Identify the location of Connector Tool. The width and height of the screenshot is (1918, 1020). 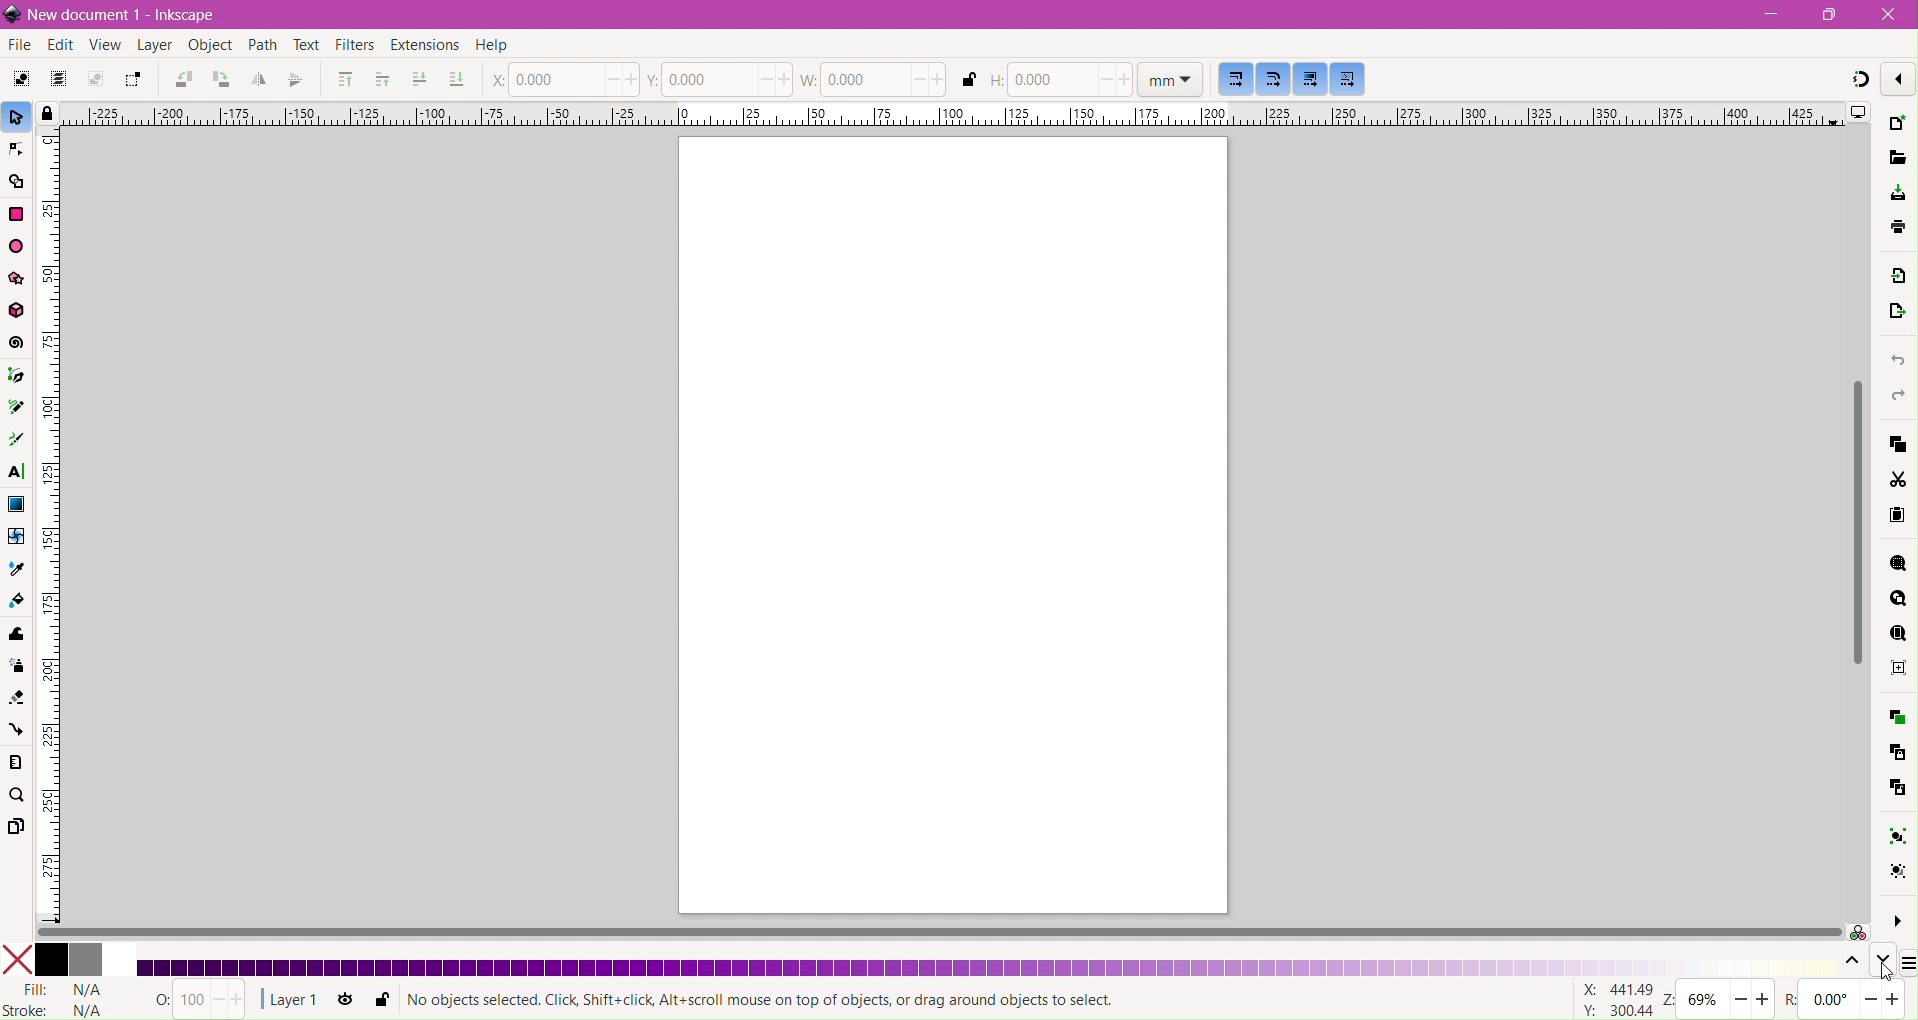
(15, 731).